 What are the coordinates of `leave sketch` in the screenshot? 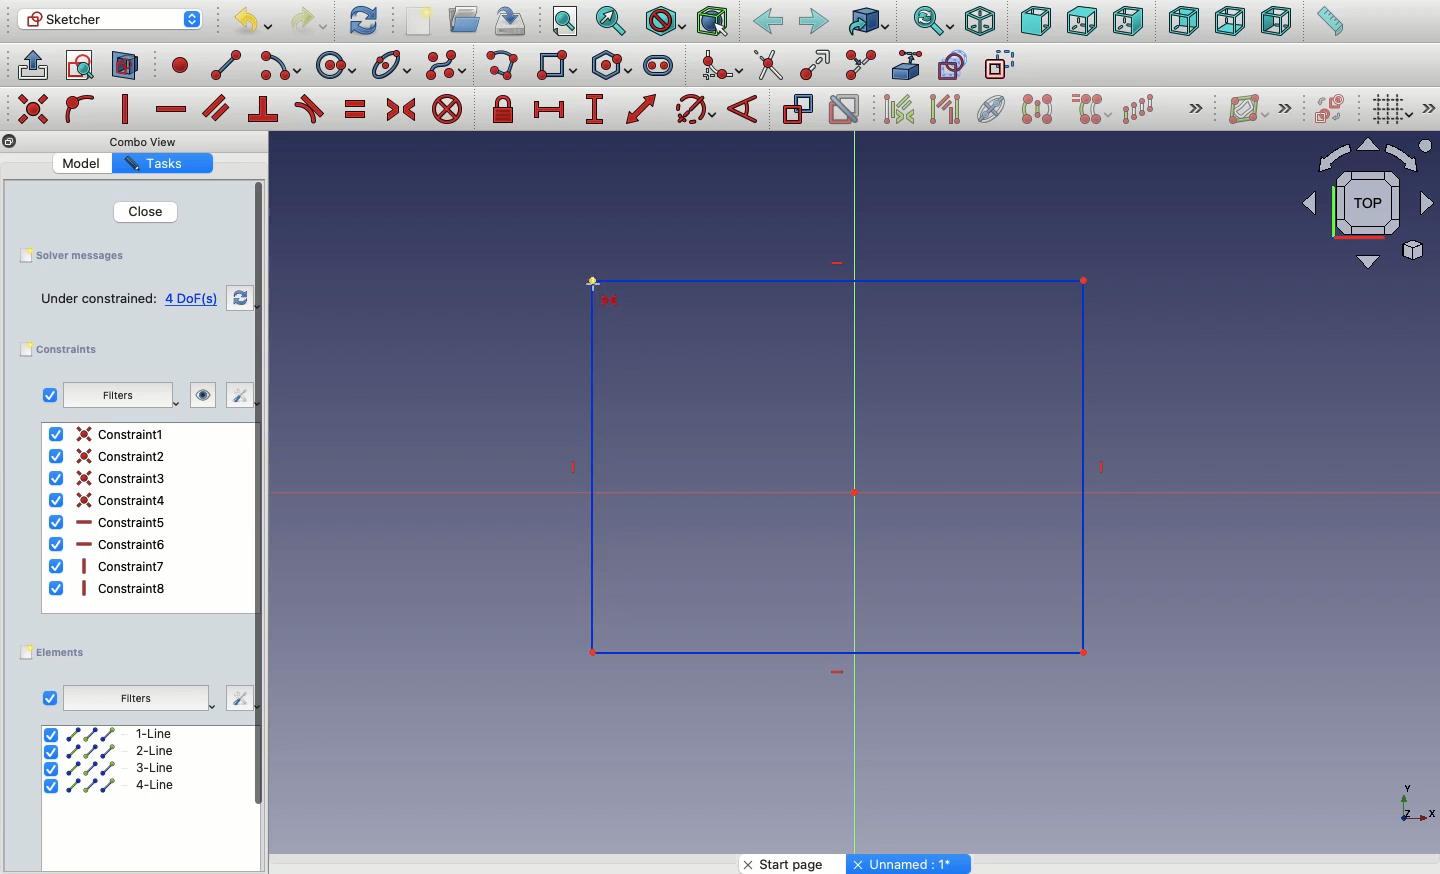 It's located at (31, 64).